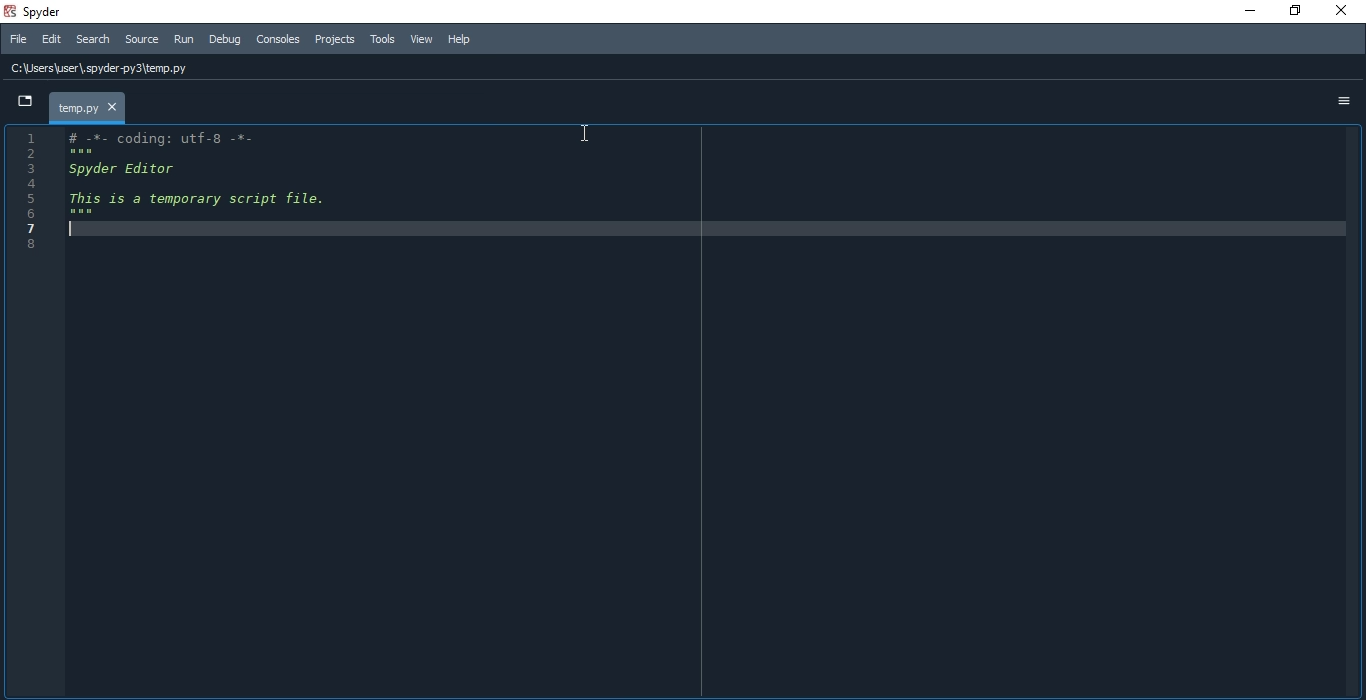 Image resolution: width=1366 pixels, height=700 pixels. What do you see at coordinates (1244, 10) in the screenshot?
I see `minimise` at bounding box center [1244, 10].